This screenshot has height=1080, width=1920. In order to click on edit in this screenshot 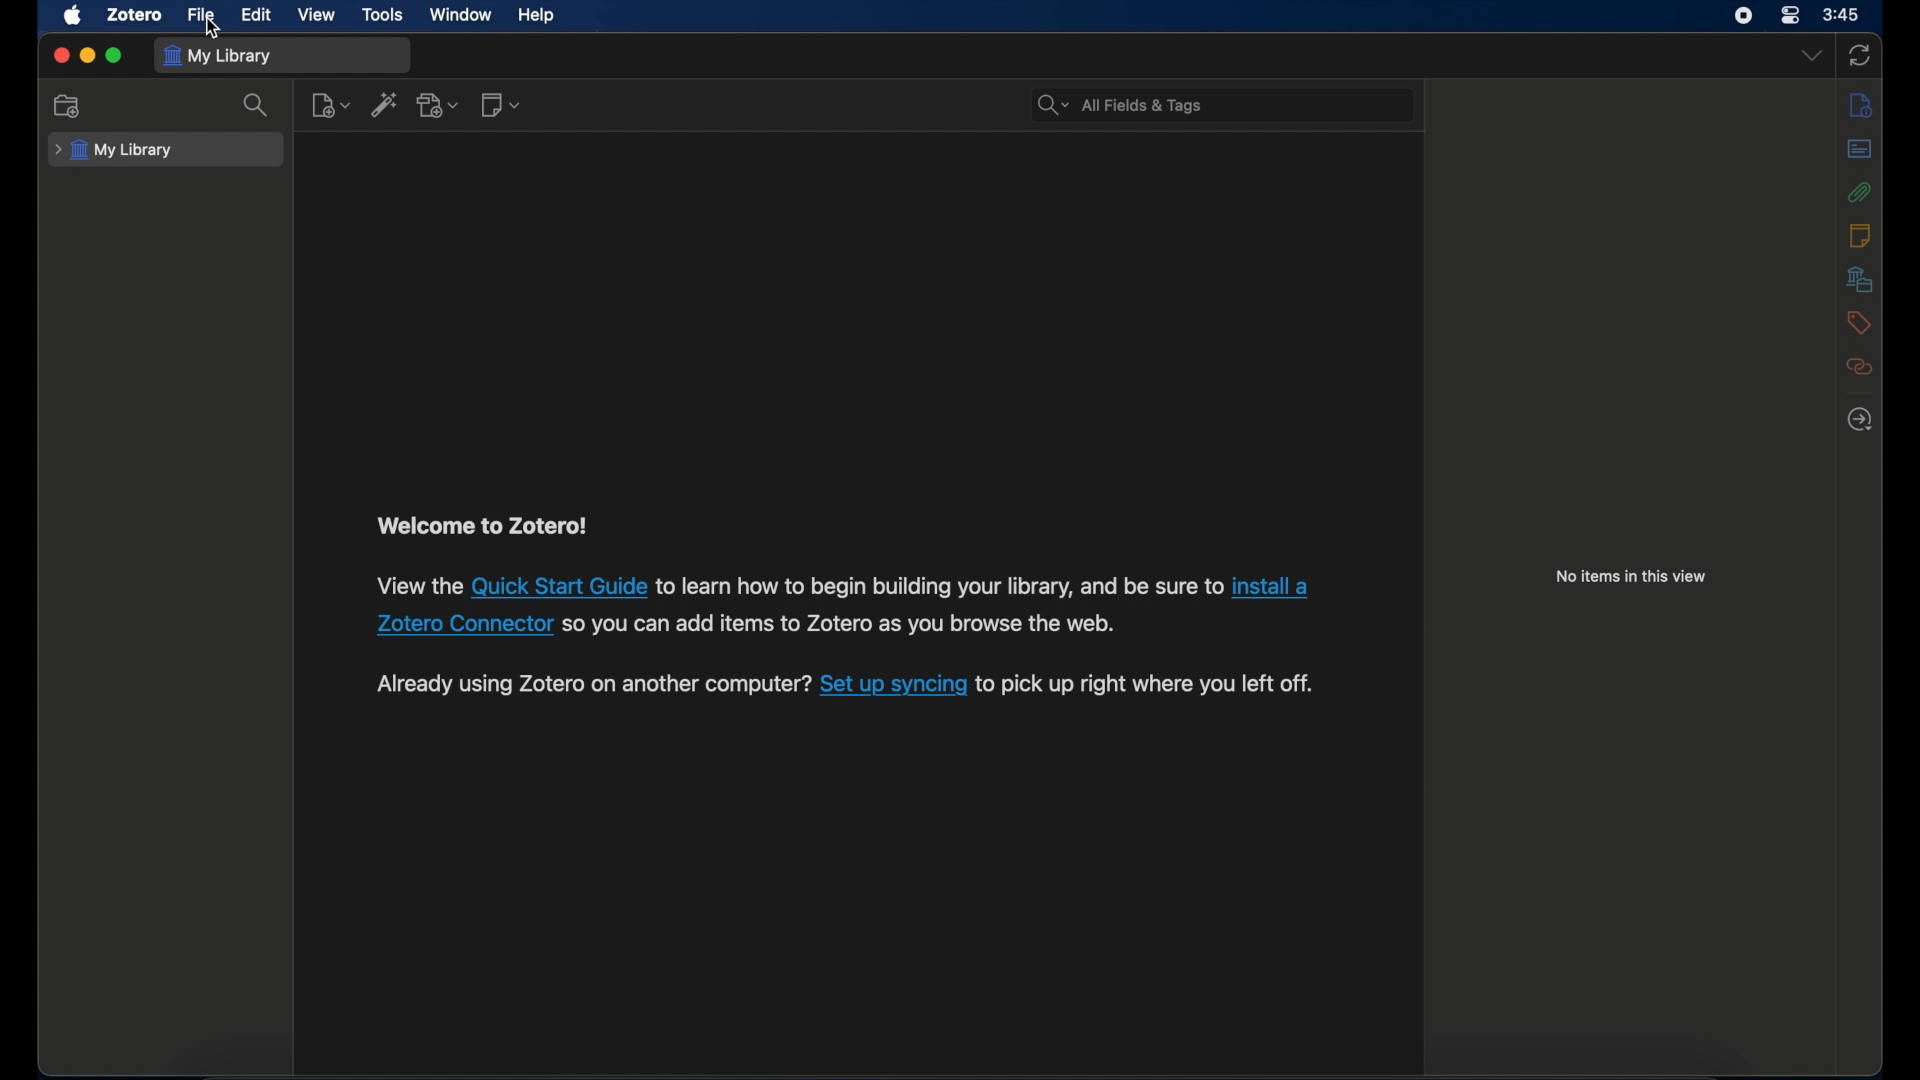, I will do `click(258, 16)`.